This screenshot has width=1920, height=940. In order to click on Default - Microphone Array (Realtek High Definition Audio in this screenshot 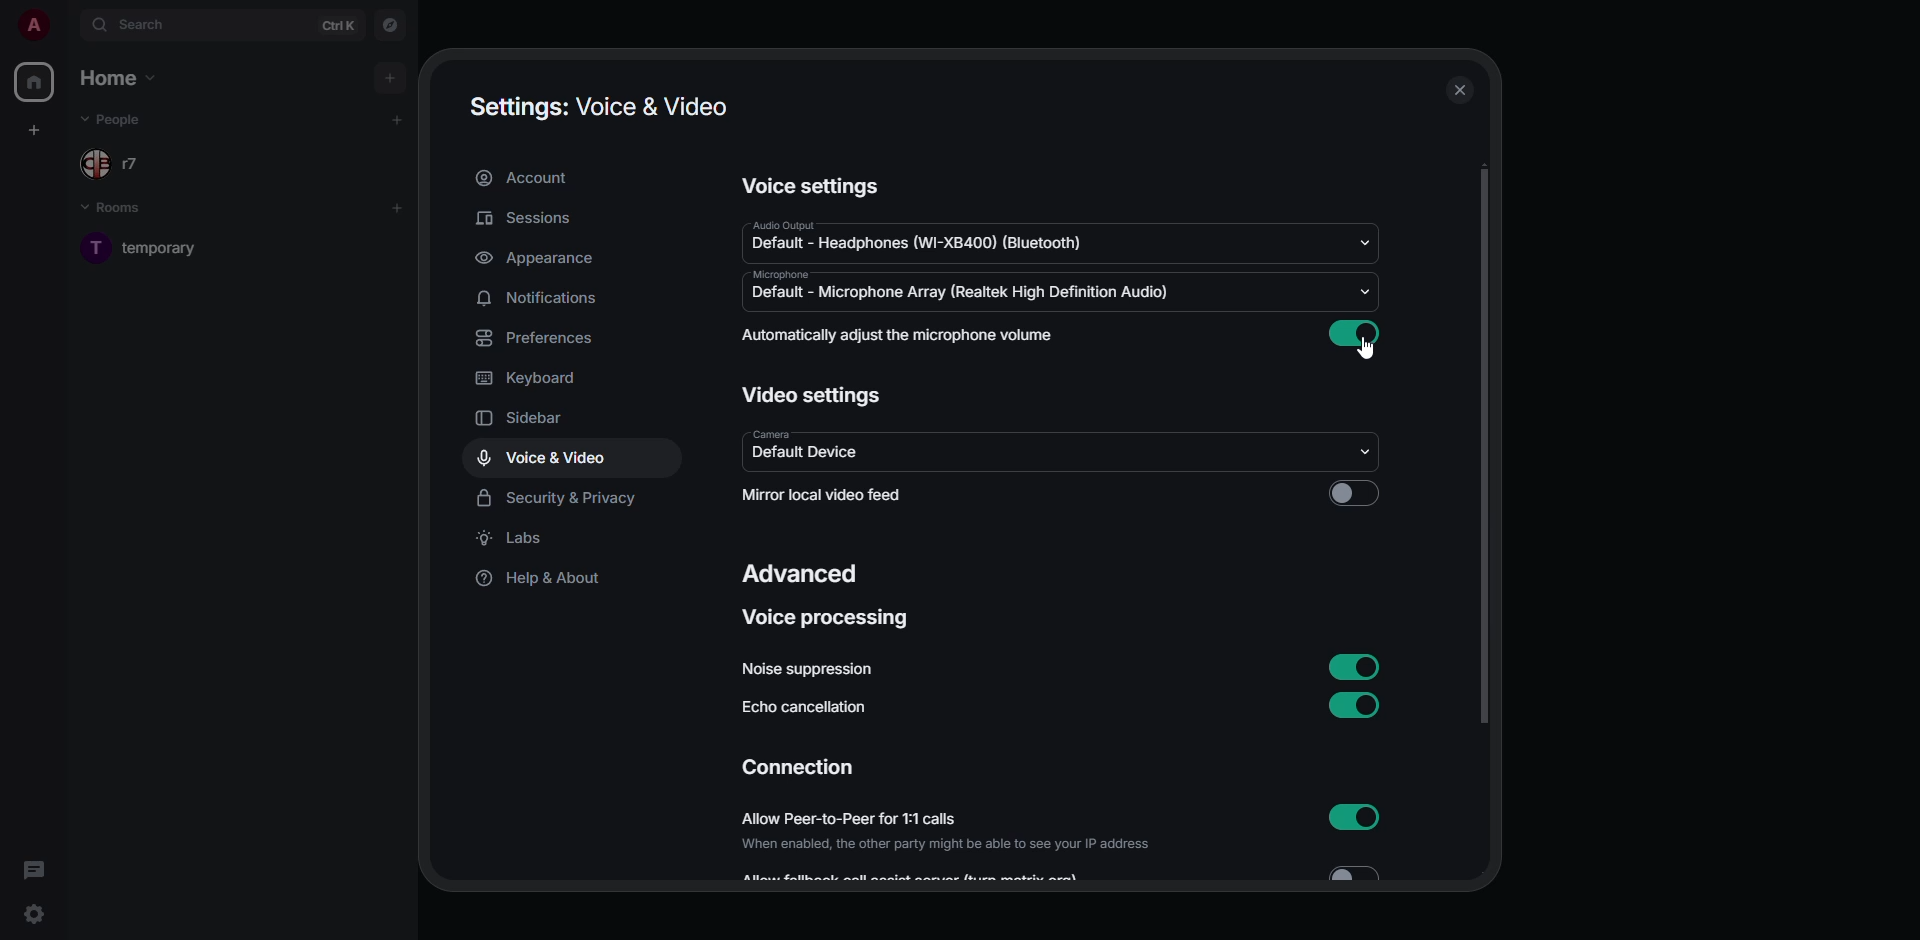, I will do `click(964, 294)`.